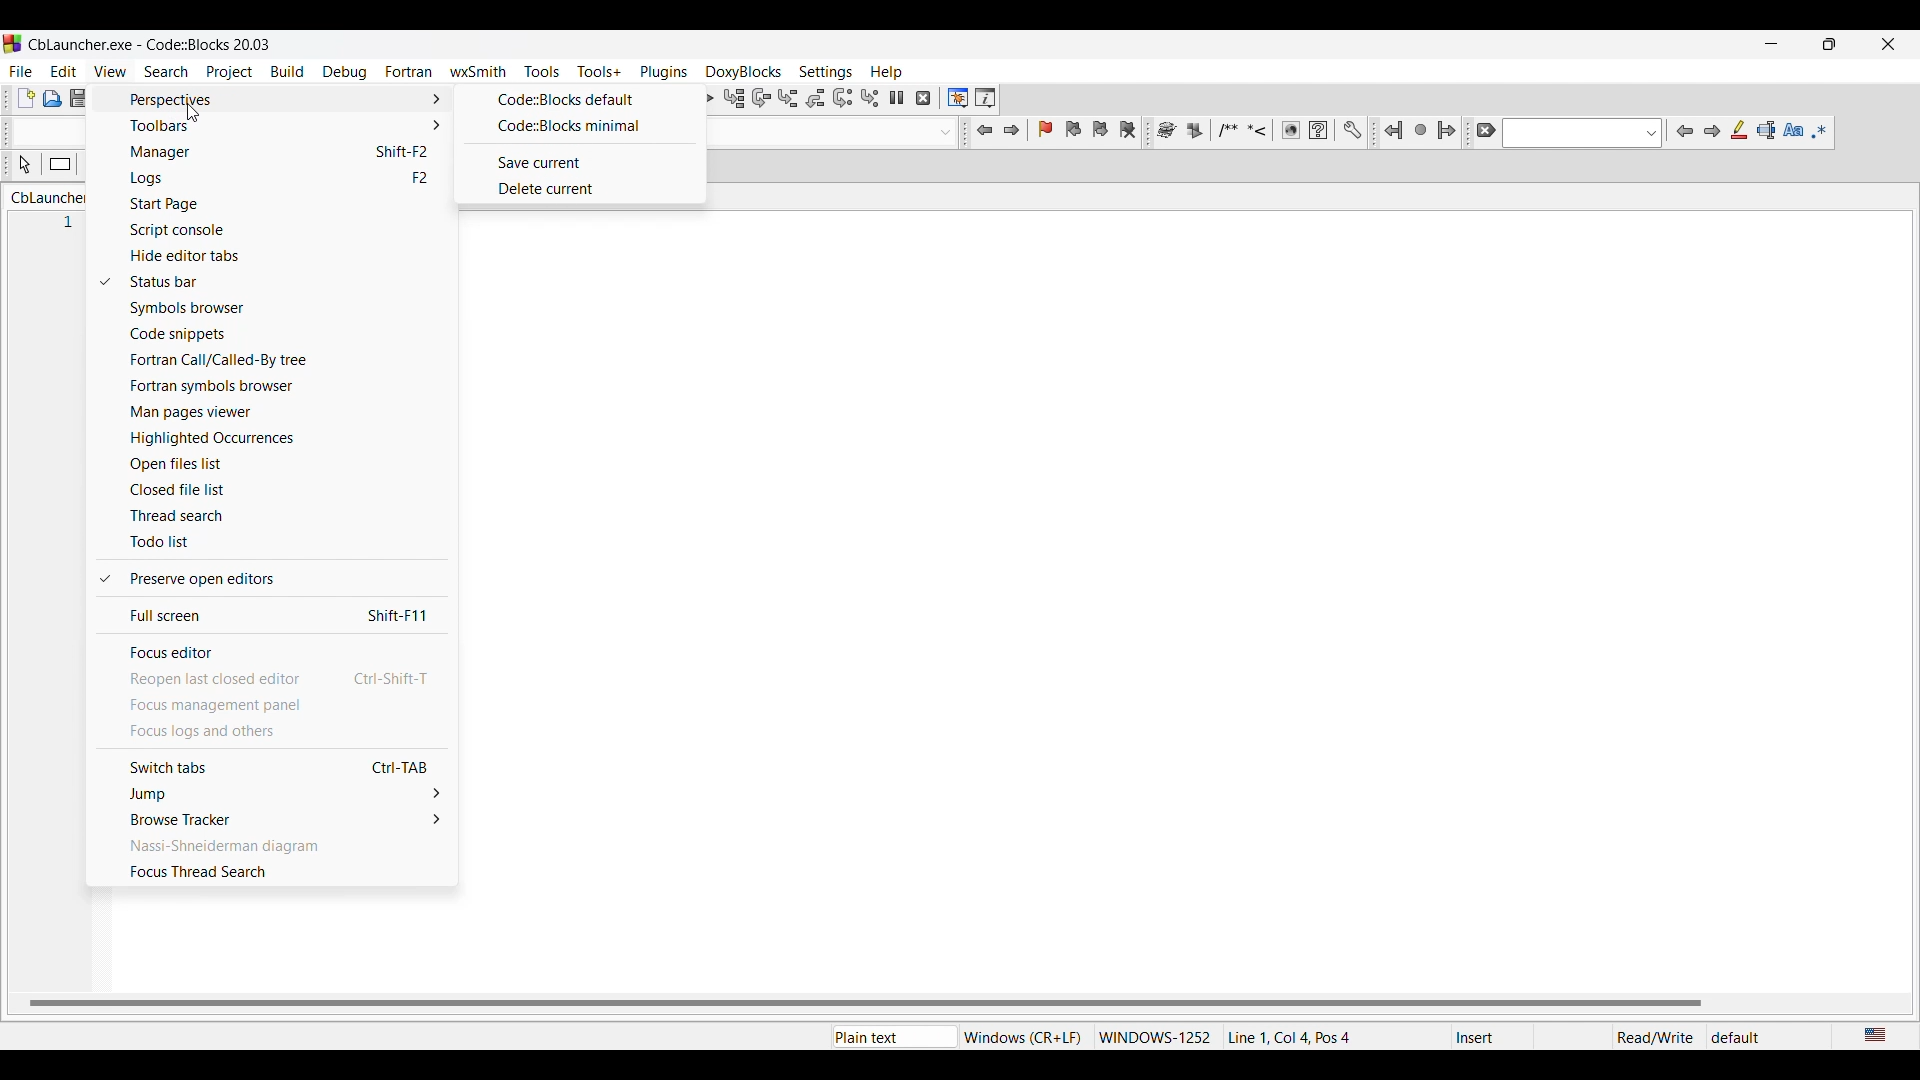 This screenshot has width=1920, height=1080. I want to click on Build menu, so click(288, 71).